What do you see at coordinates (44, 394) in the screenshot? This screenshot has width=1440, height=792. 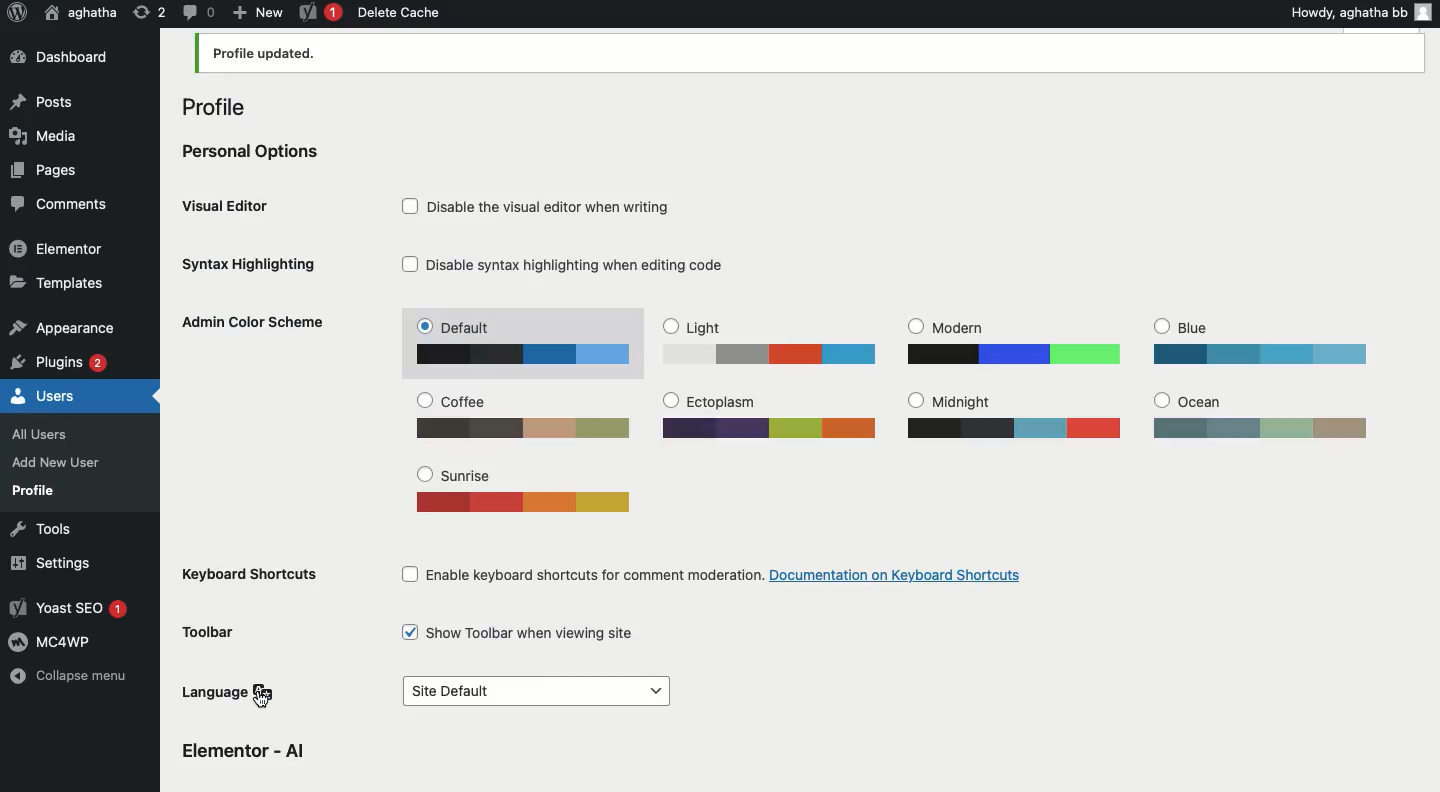 I see `Users` at bounding box center [44, 394].